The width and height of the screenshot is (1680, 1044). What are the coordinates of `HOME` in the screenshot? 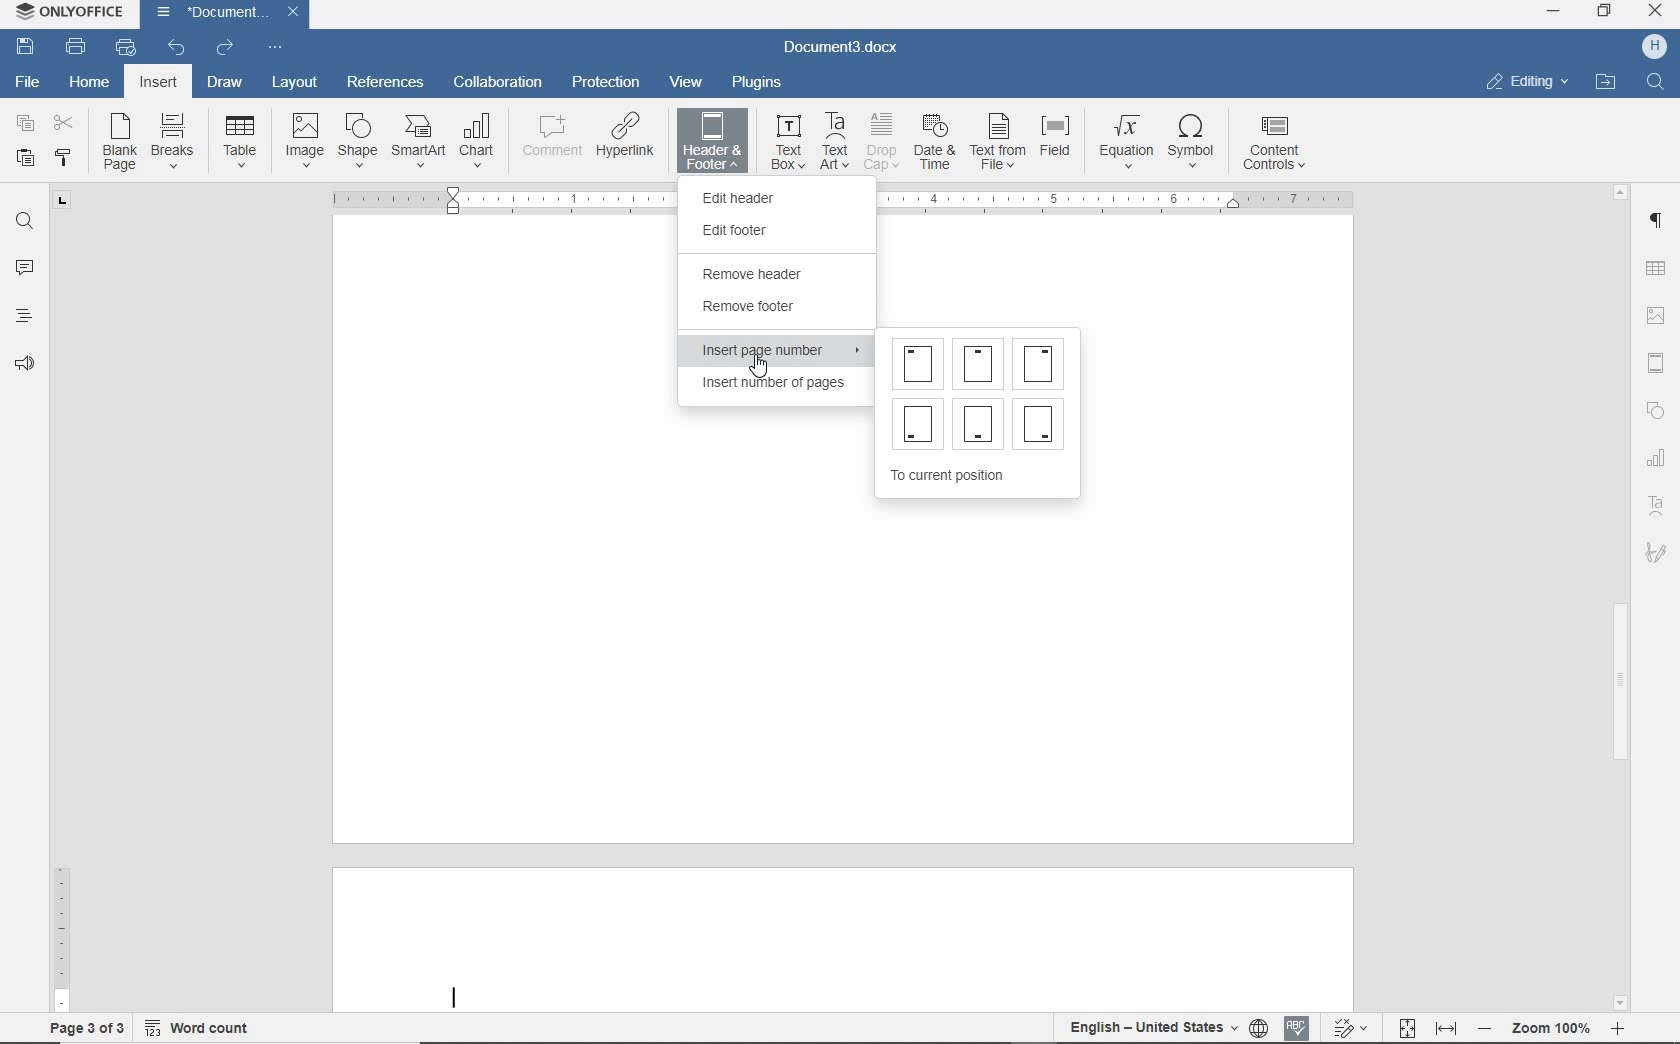 It's located at (91, 83).